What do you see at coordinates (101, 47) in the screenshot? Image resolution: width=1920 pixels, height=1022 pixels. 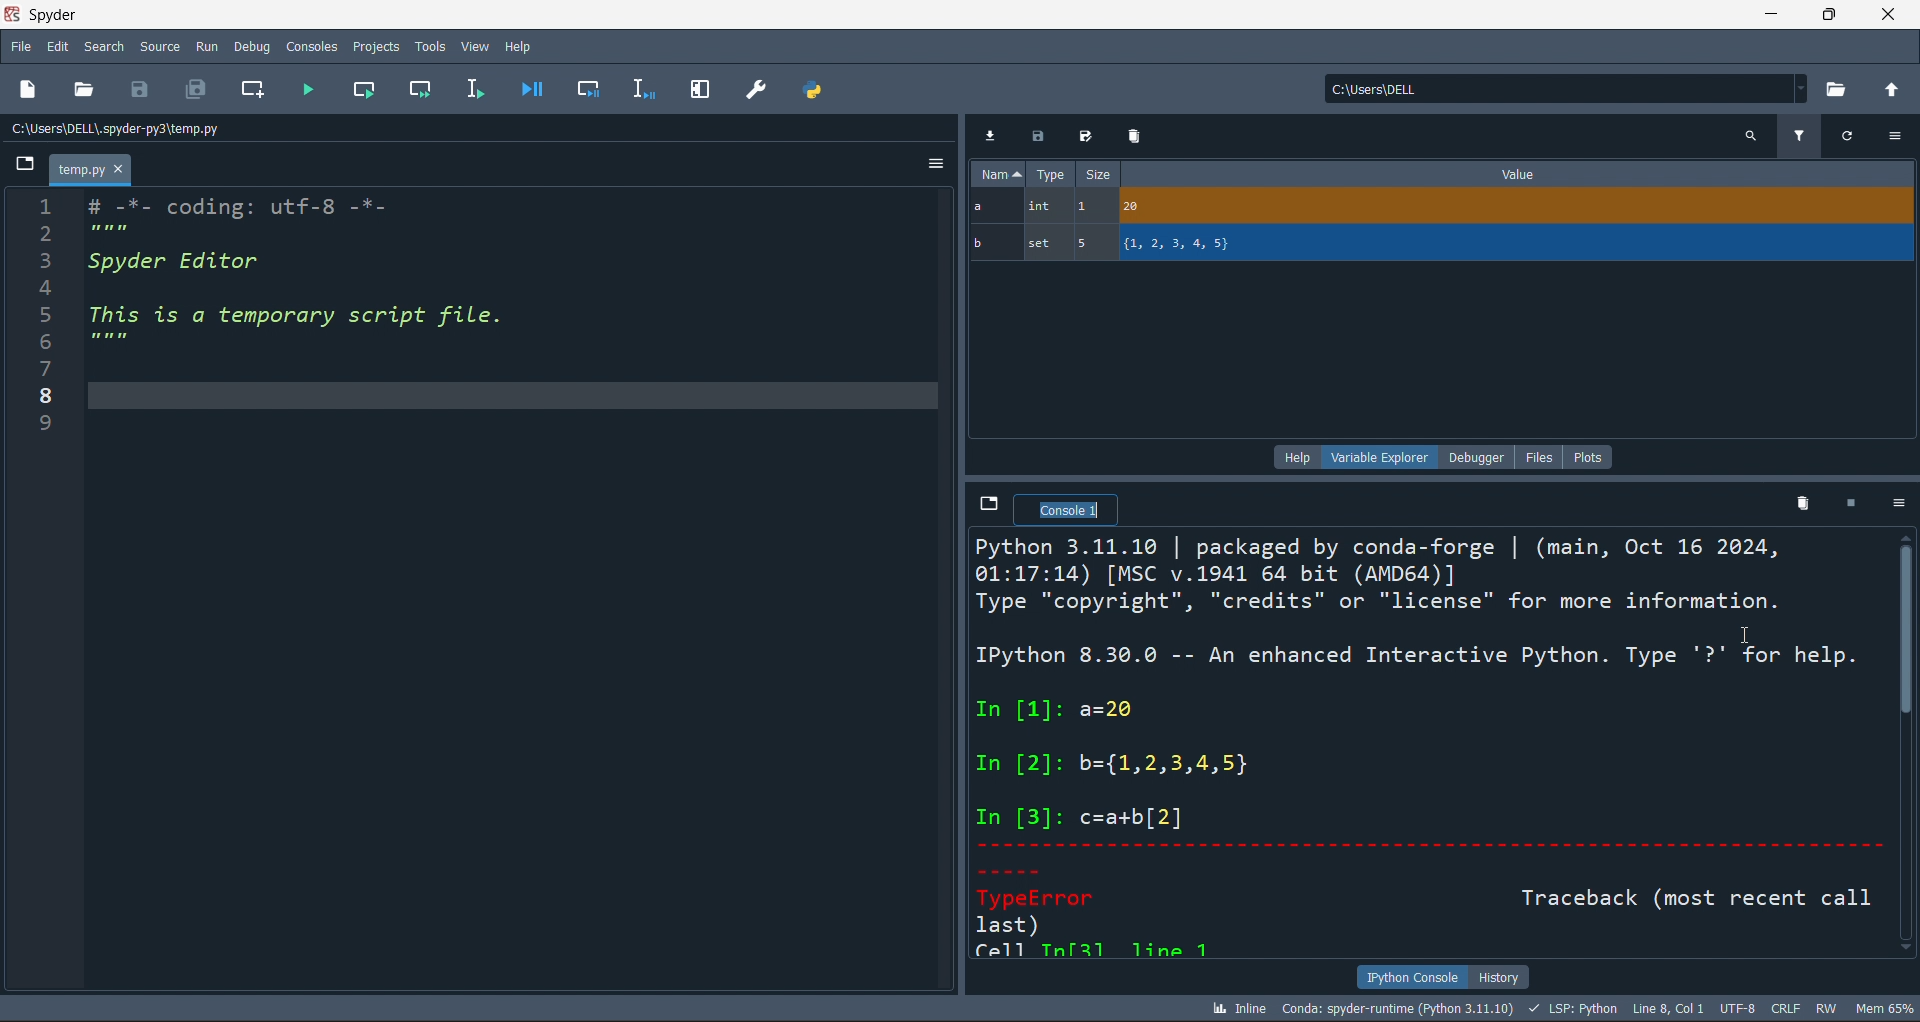 I see `search` at bounding box center [101, 47].